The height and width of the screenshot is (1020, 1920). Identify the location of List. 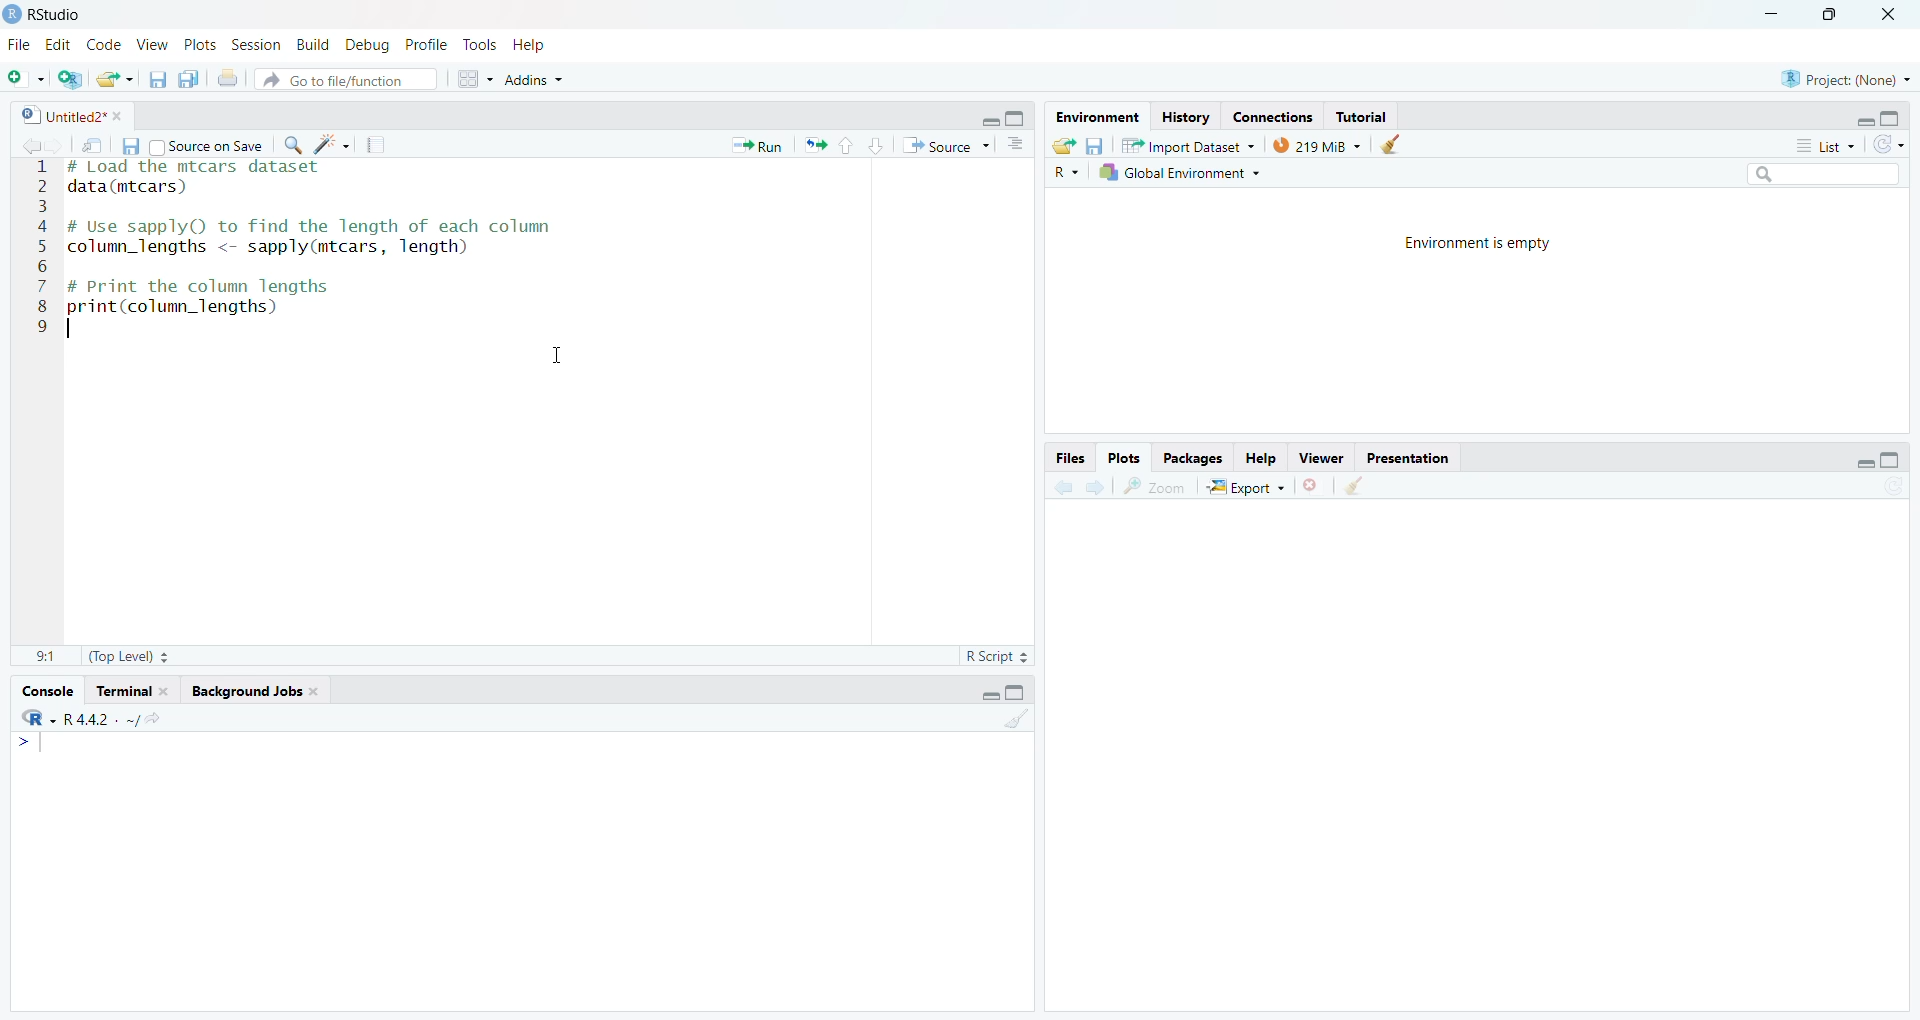
(1826, 145).